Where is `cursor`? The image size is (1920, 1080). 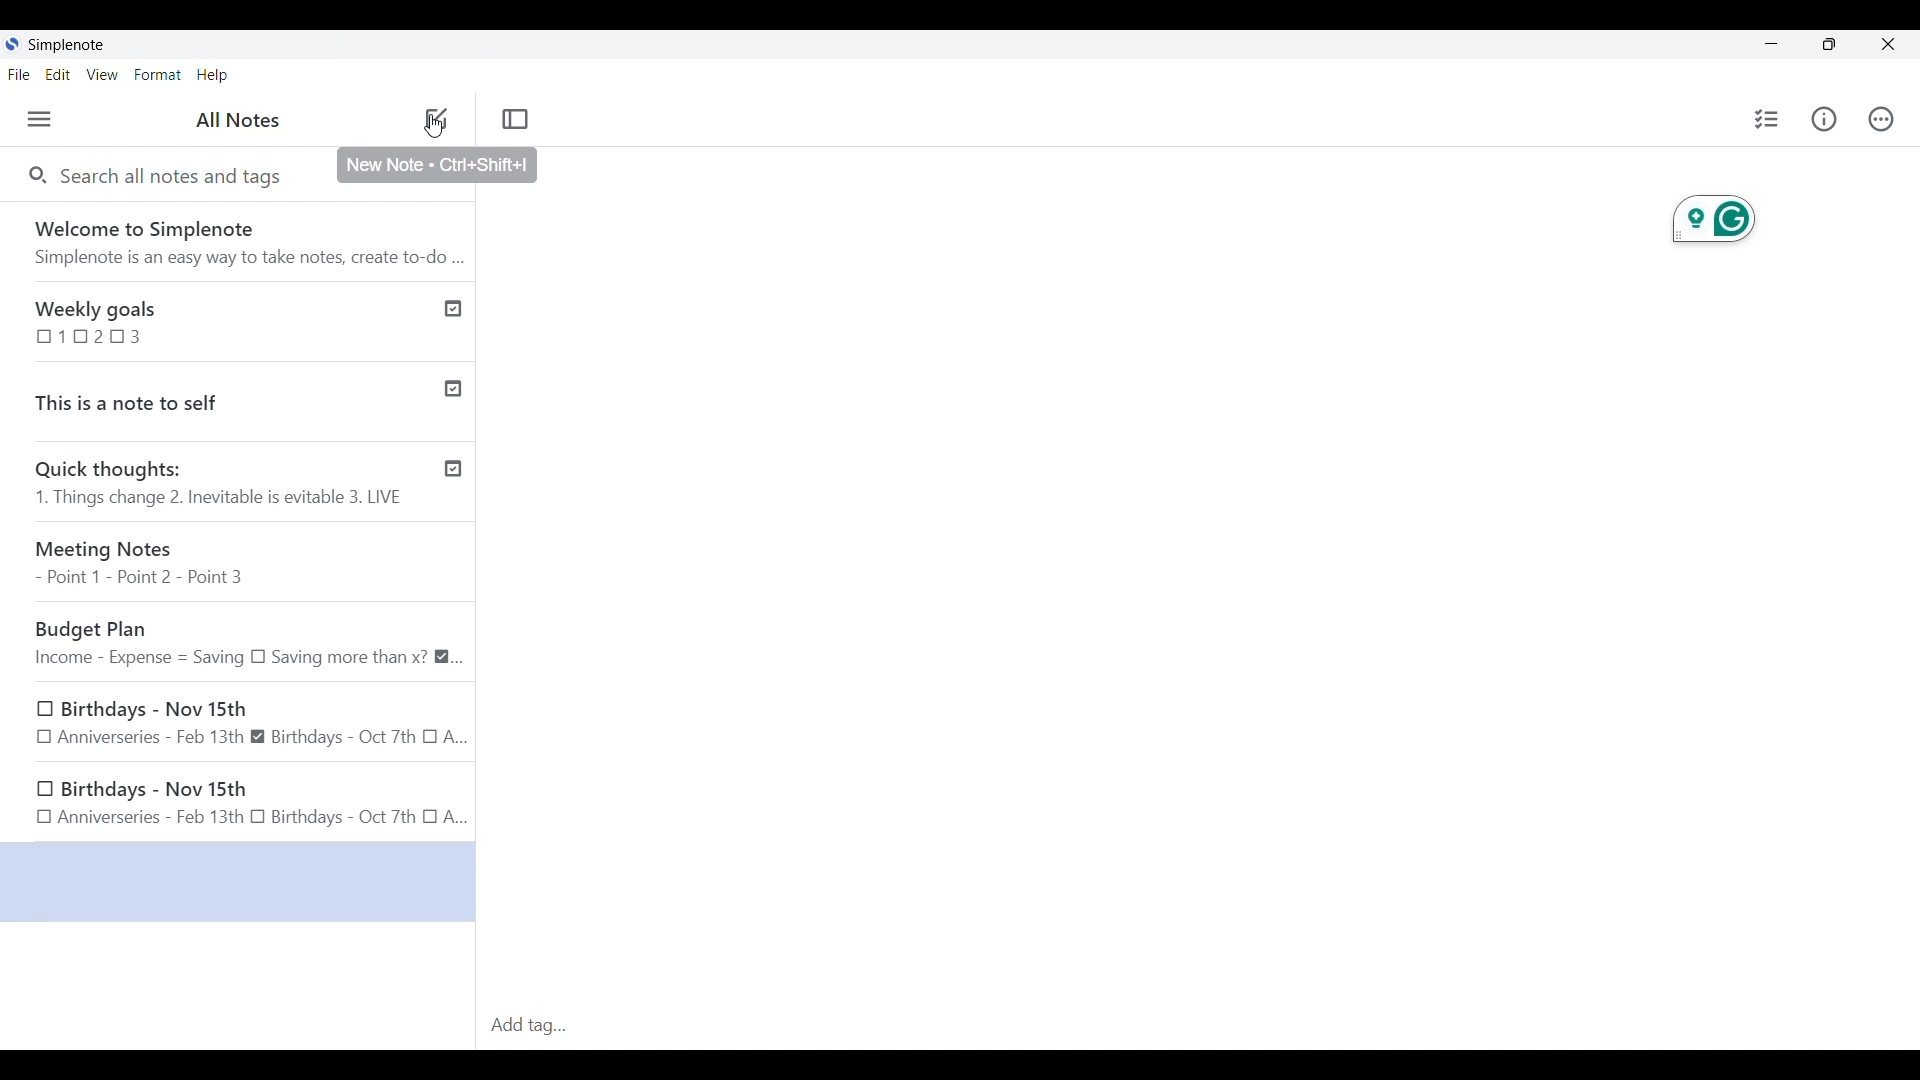
cursor is located at coordinates (431, 128).